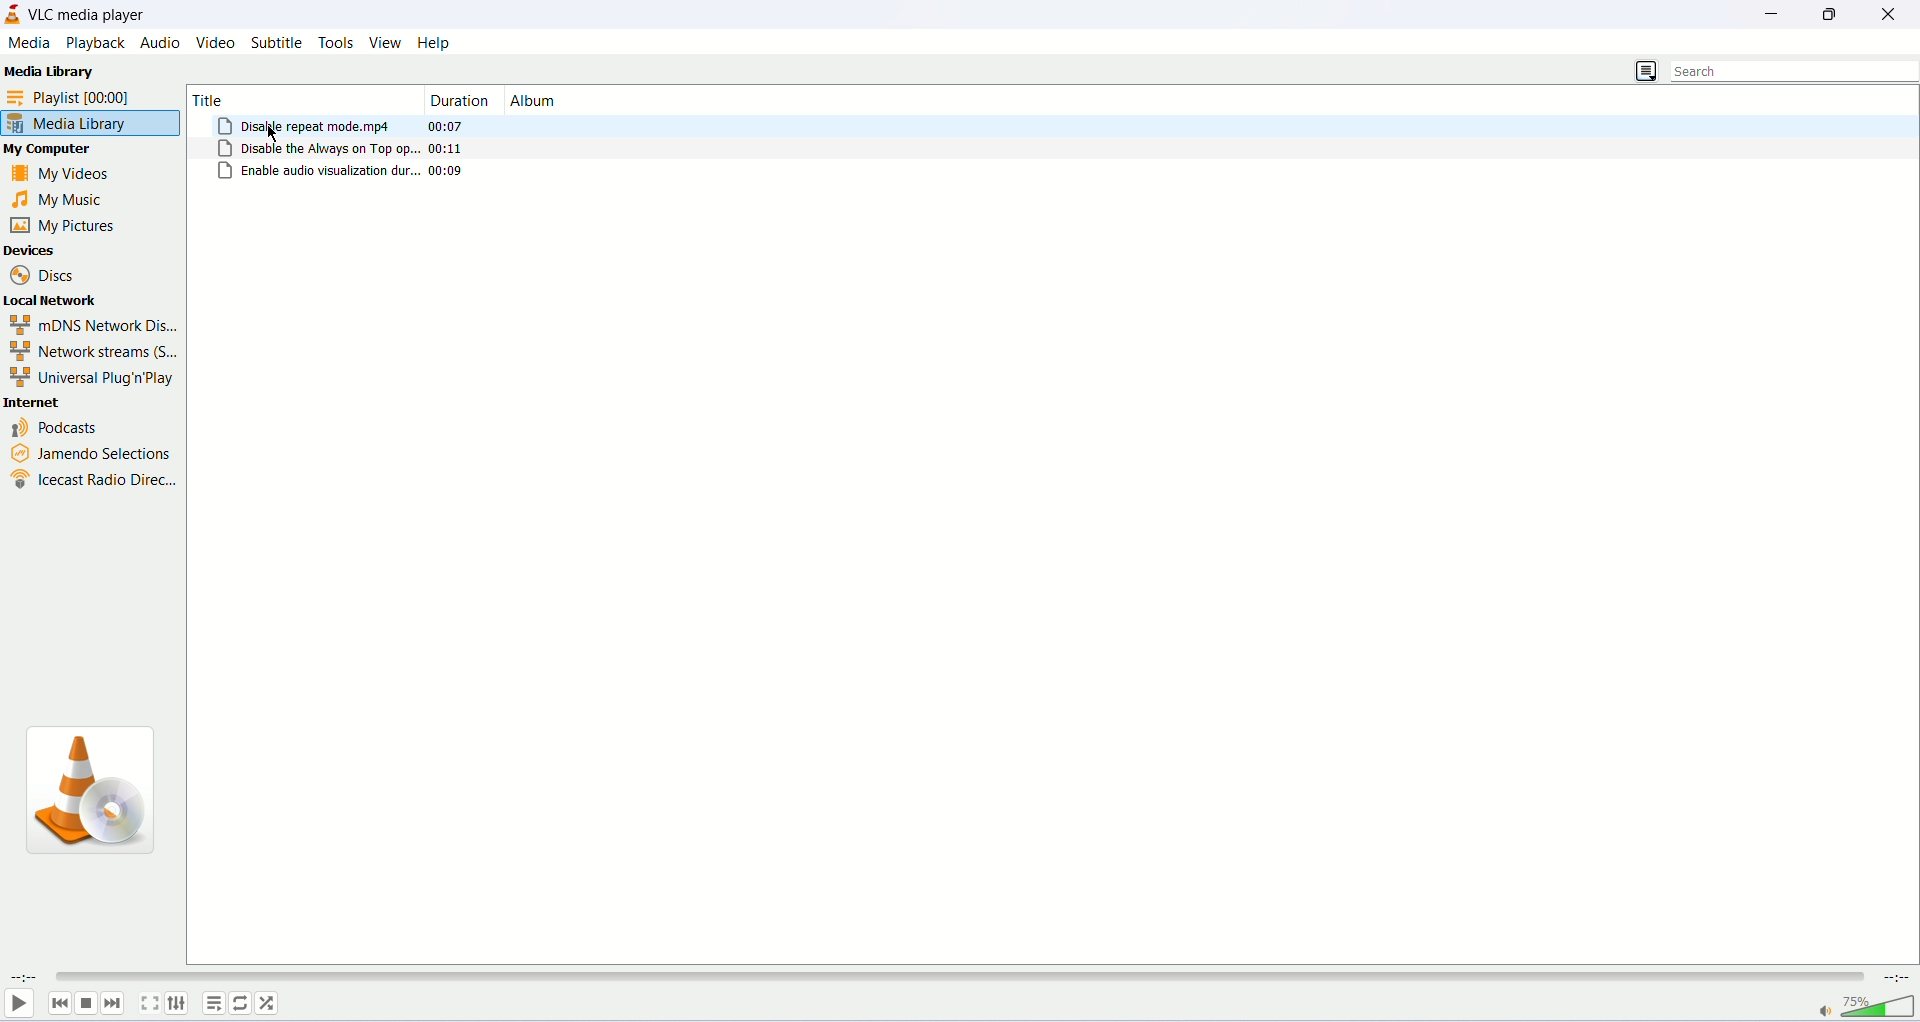  I want to click on elapsed time, so click(24, 976).